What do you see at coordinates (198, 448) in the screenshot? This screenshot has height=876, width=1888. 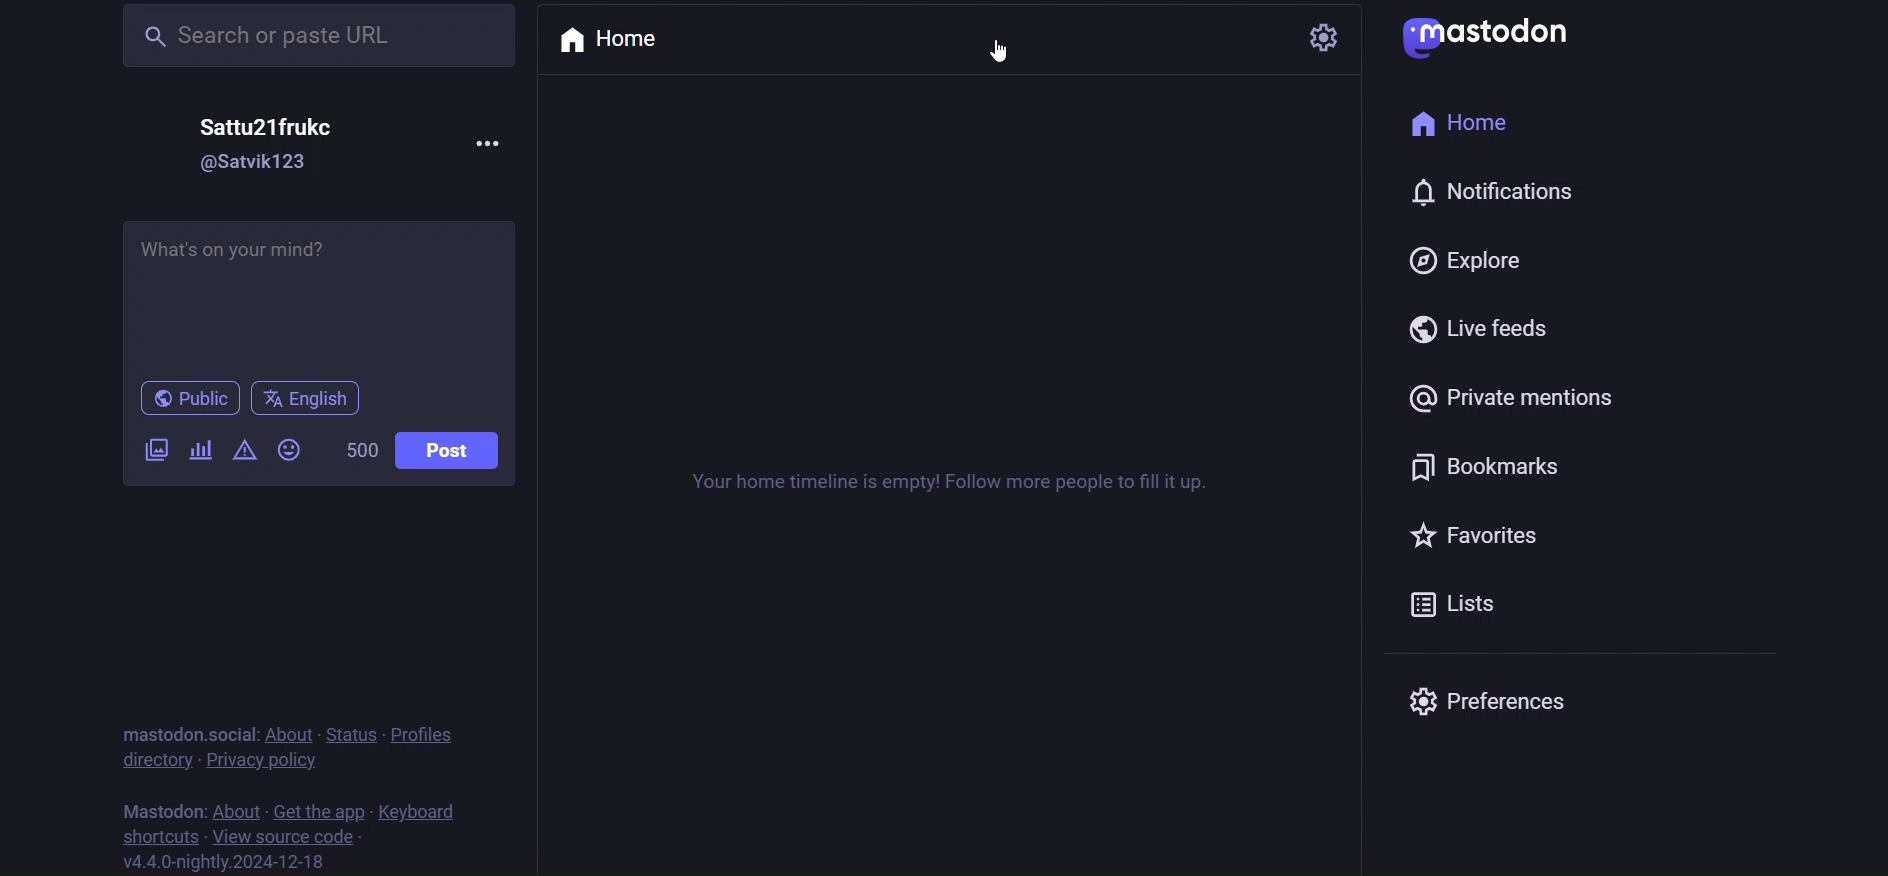 I see `poll` at bounding box center [198, 448].